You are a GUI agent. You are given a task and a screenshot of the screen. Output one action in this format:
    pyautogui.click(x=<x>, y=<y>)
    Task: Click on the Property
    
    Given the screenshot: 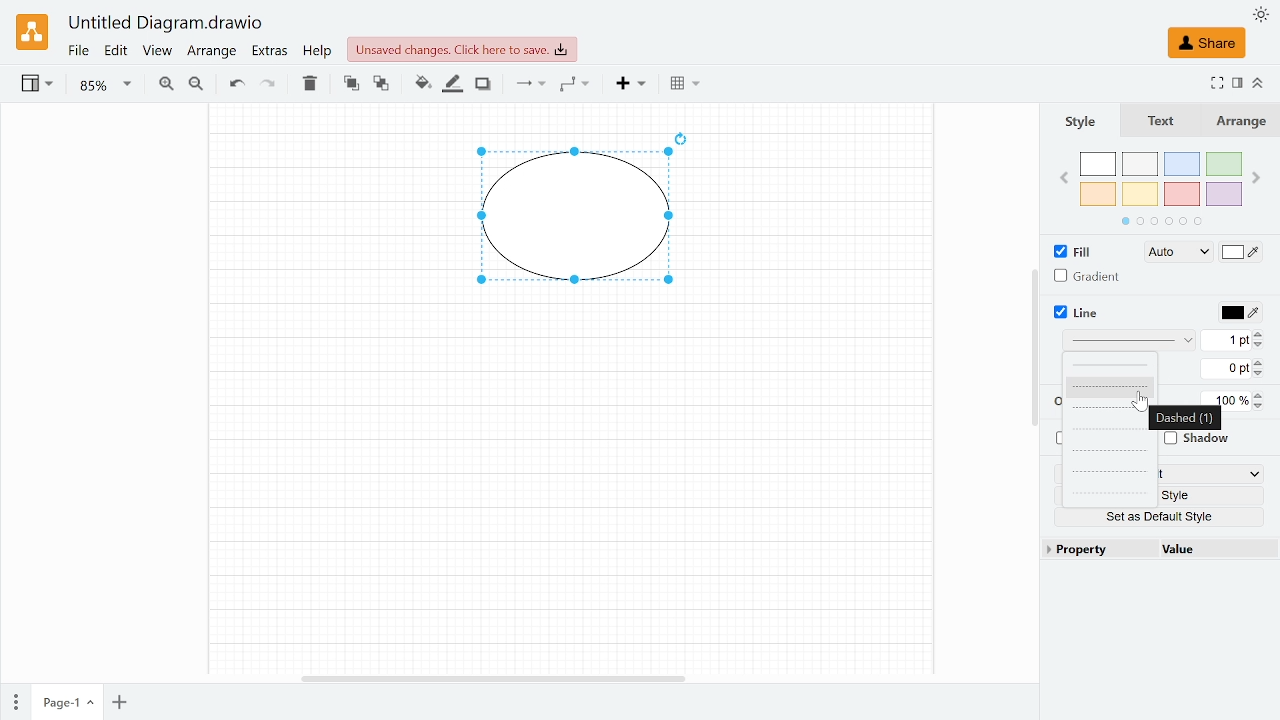 What is the action you would take?
    pyautogui.click(x=1095, y=550)
    